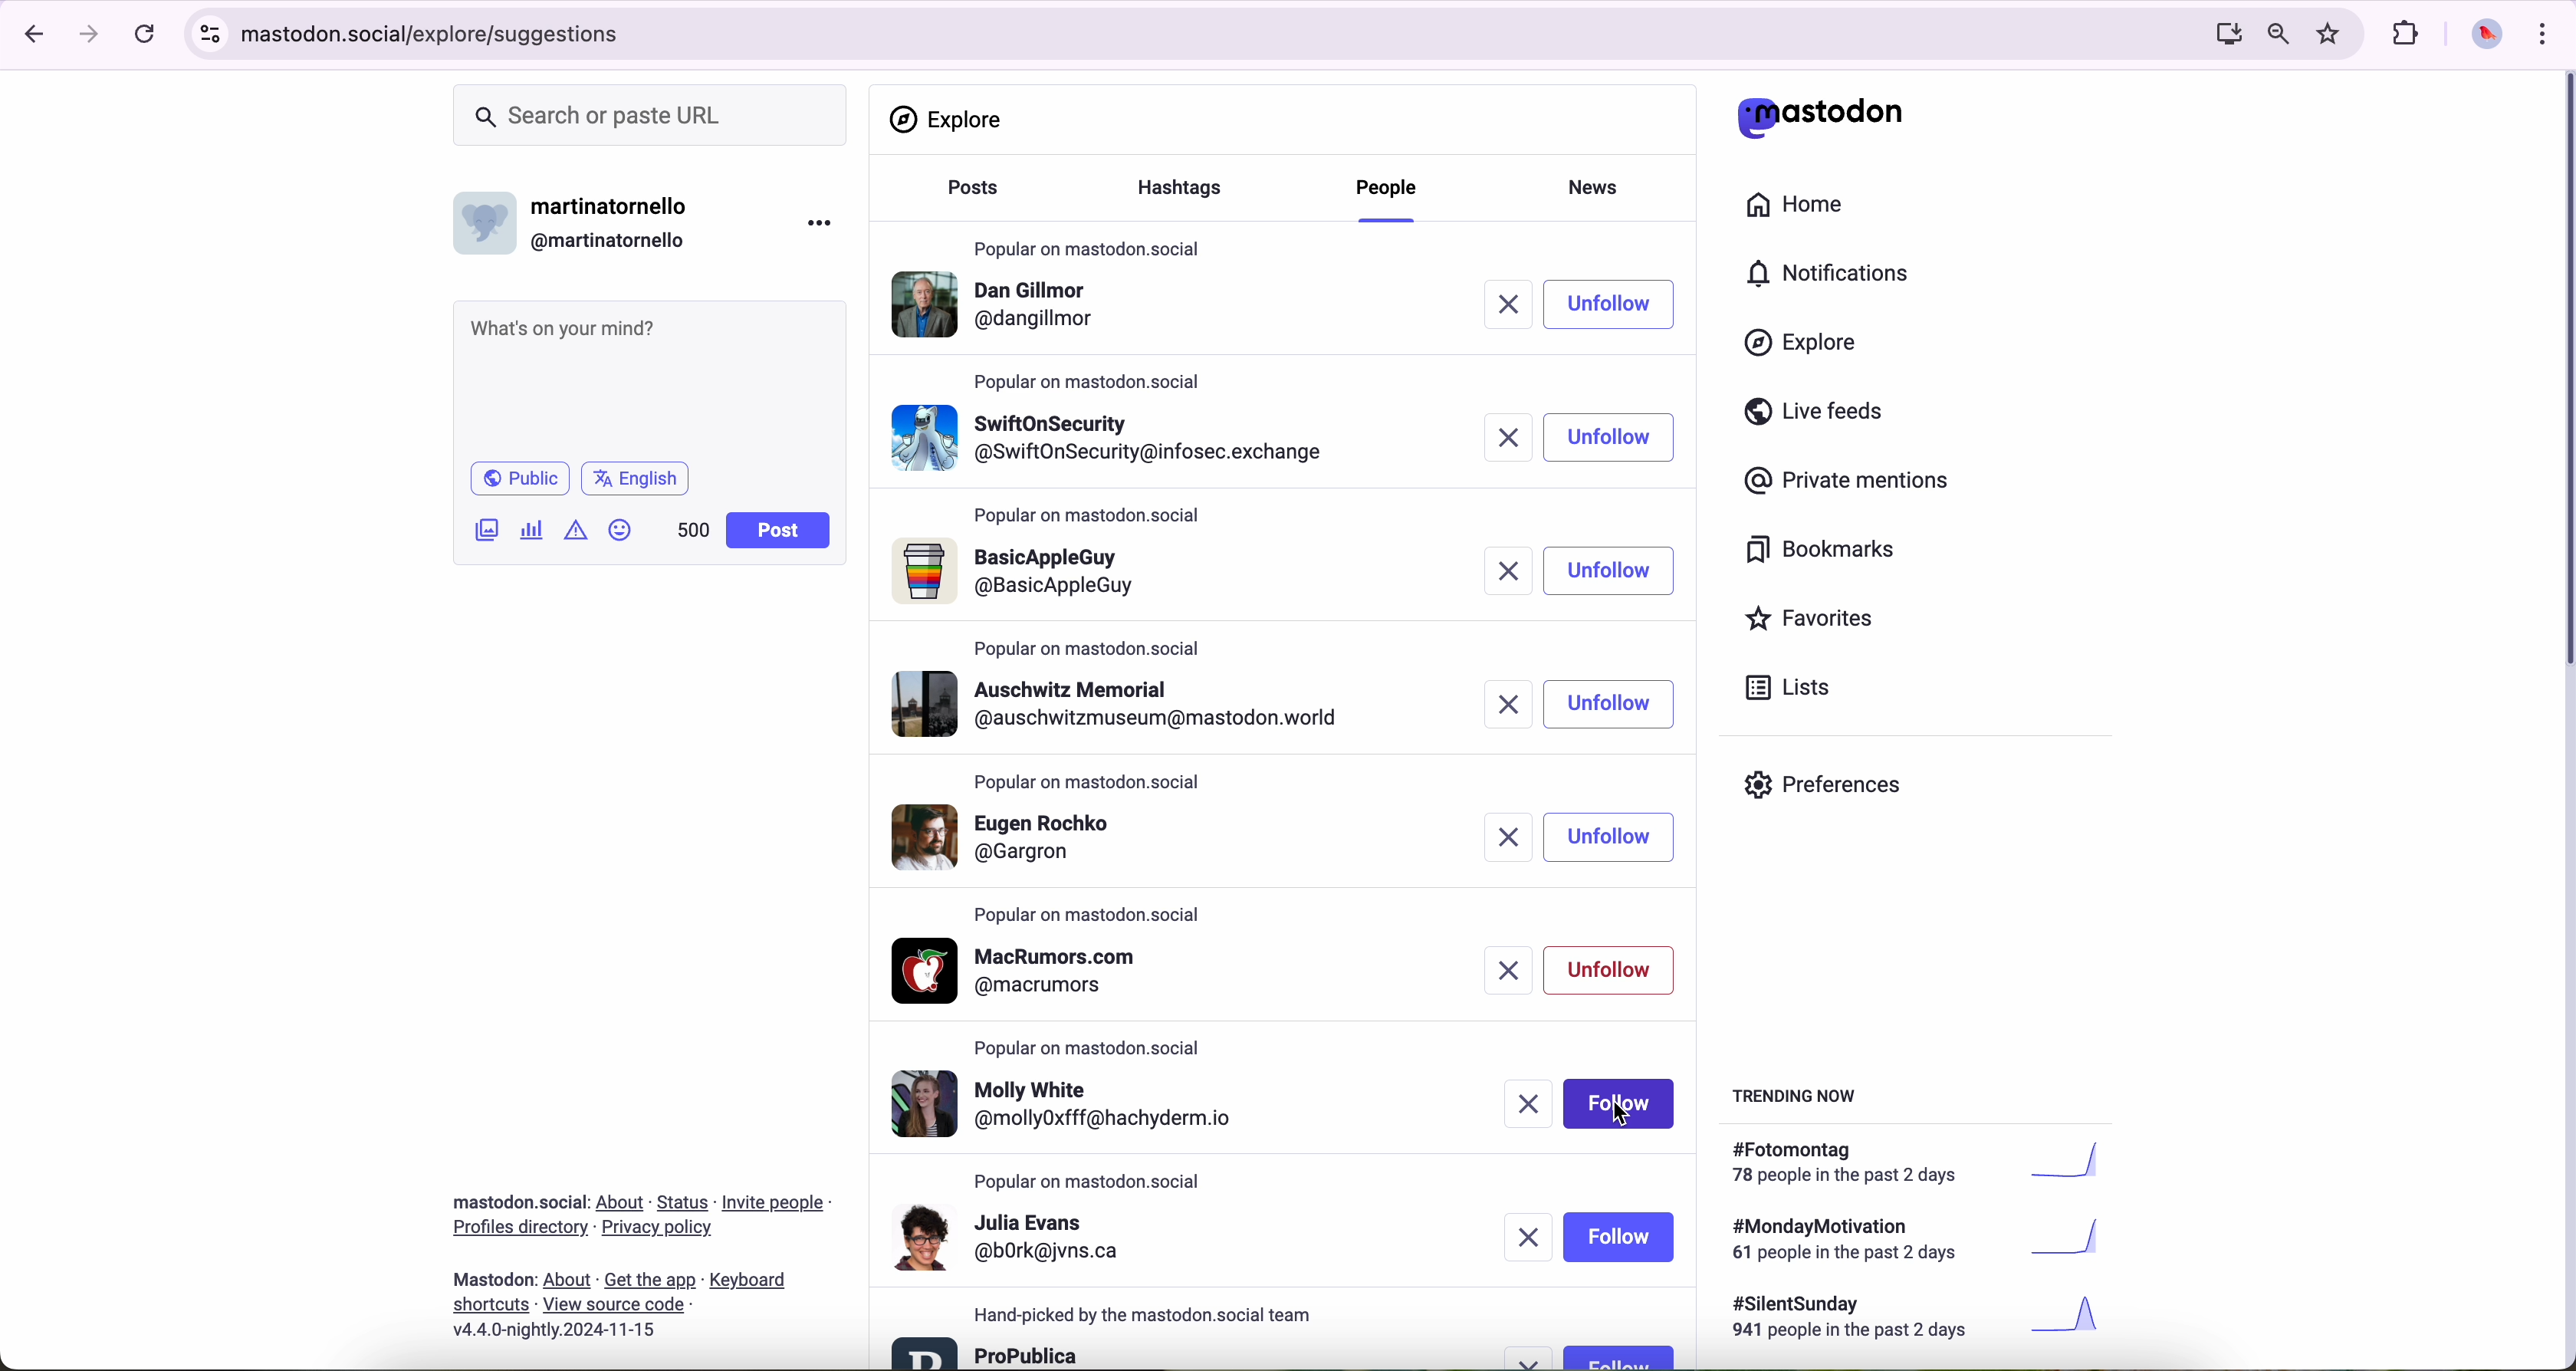 Image resolution: width=2576 pixels, height=1371 pixels. What do you see at coordinates (1600, 185) in the screenshot?
I see `news` at bounding box center [1600, 185].